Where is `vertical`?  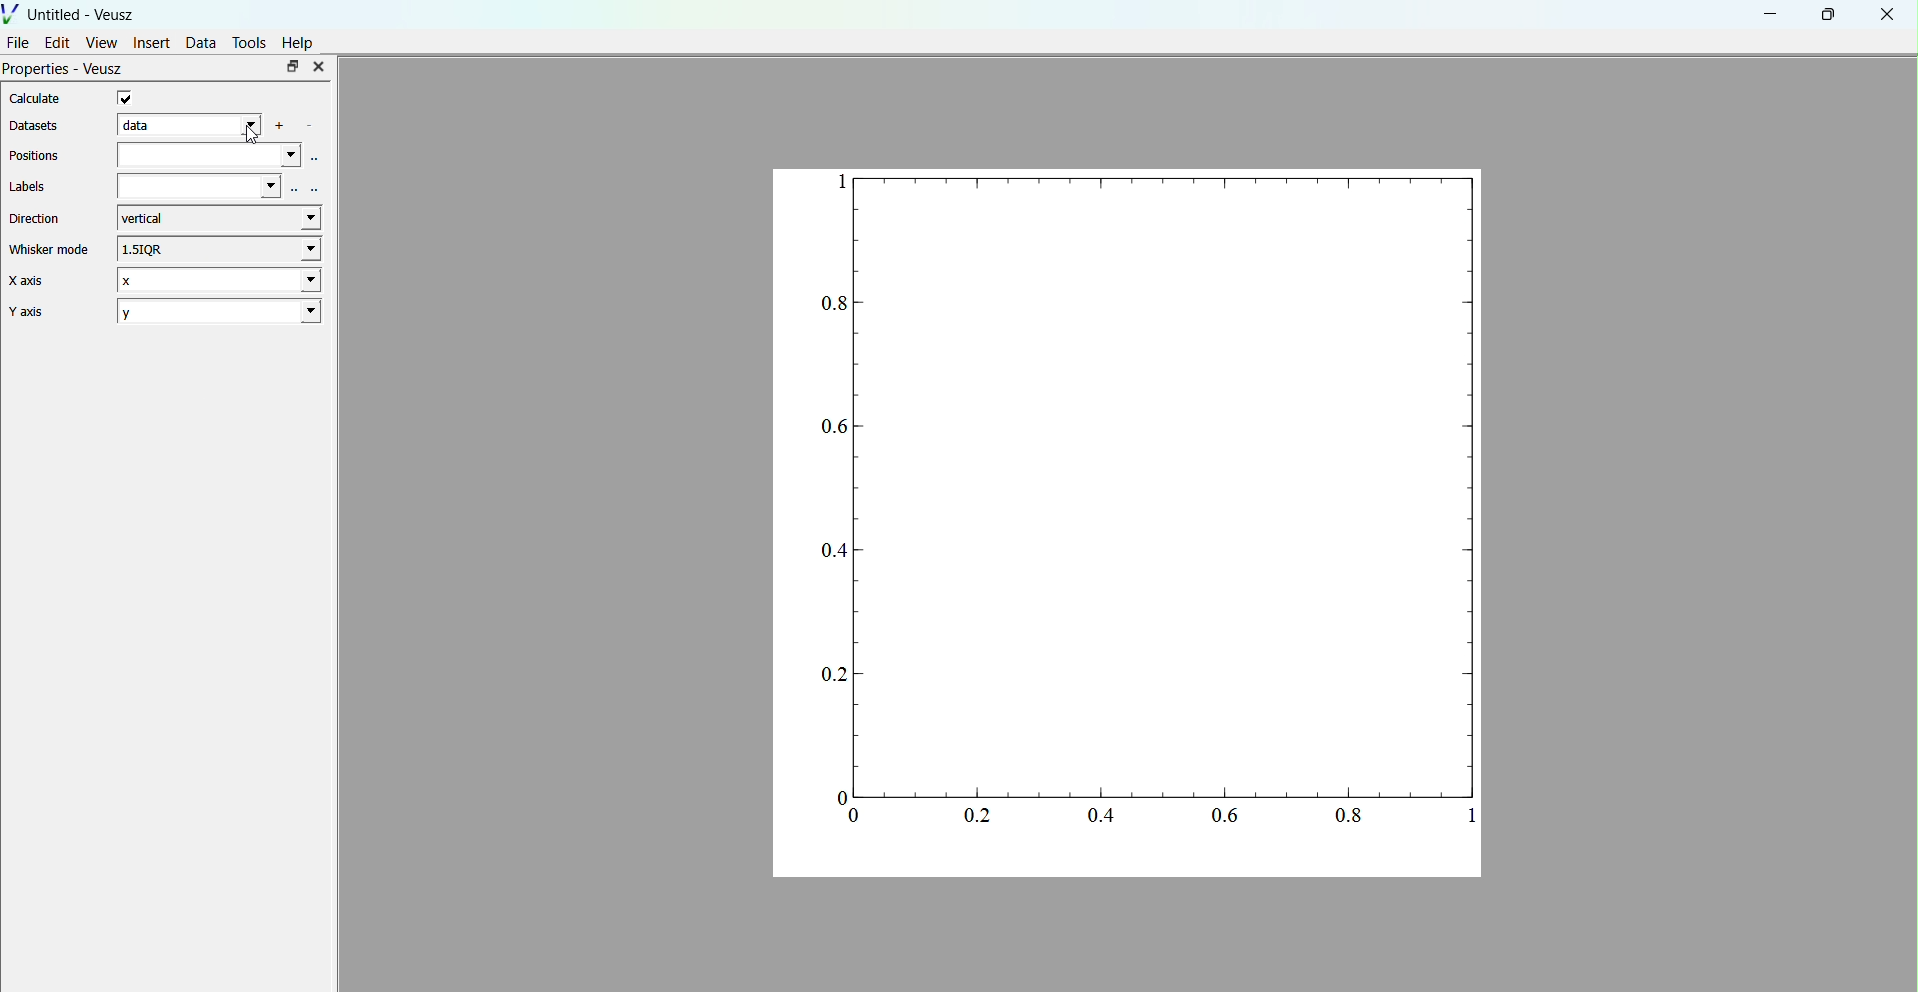
vertical is located at coordinates (224, 218).